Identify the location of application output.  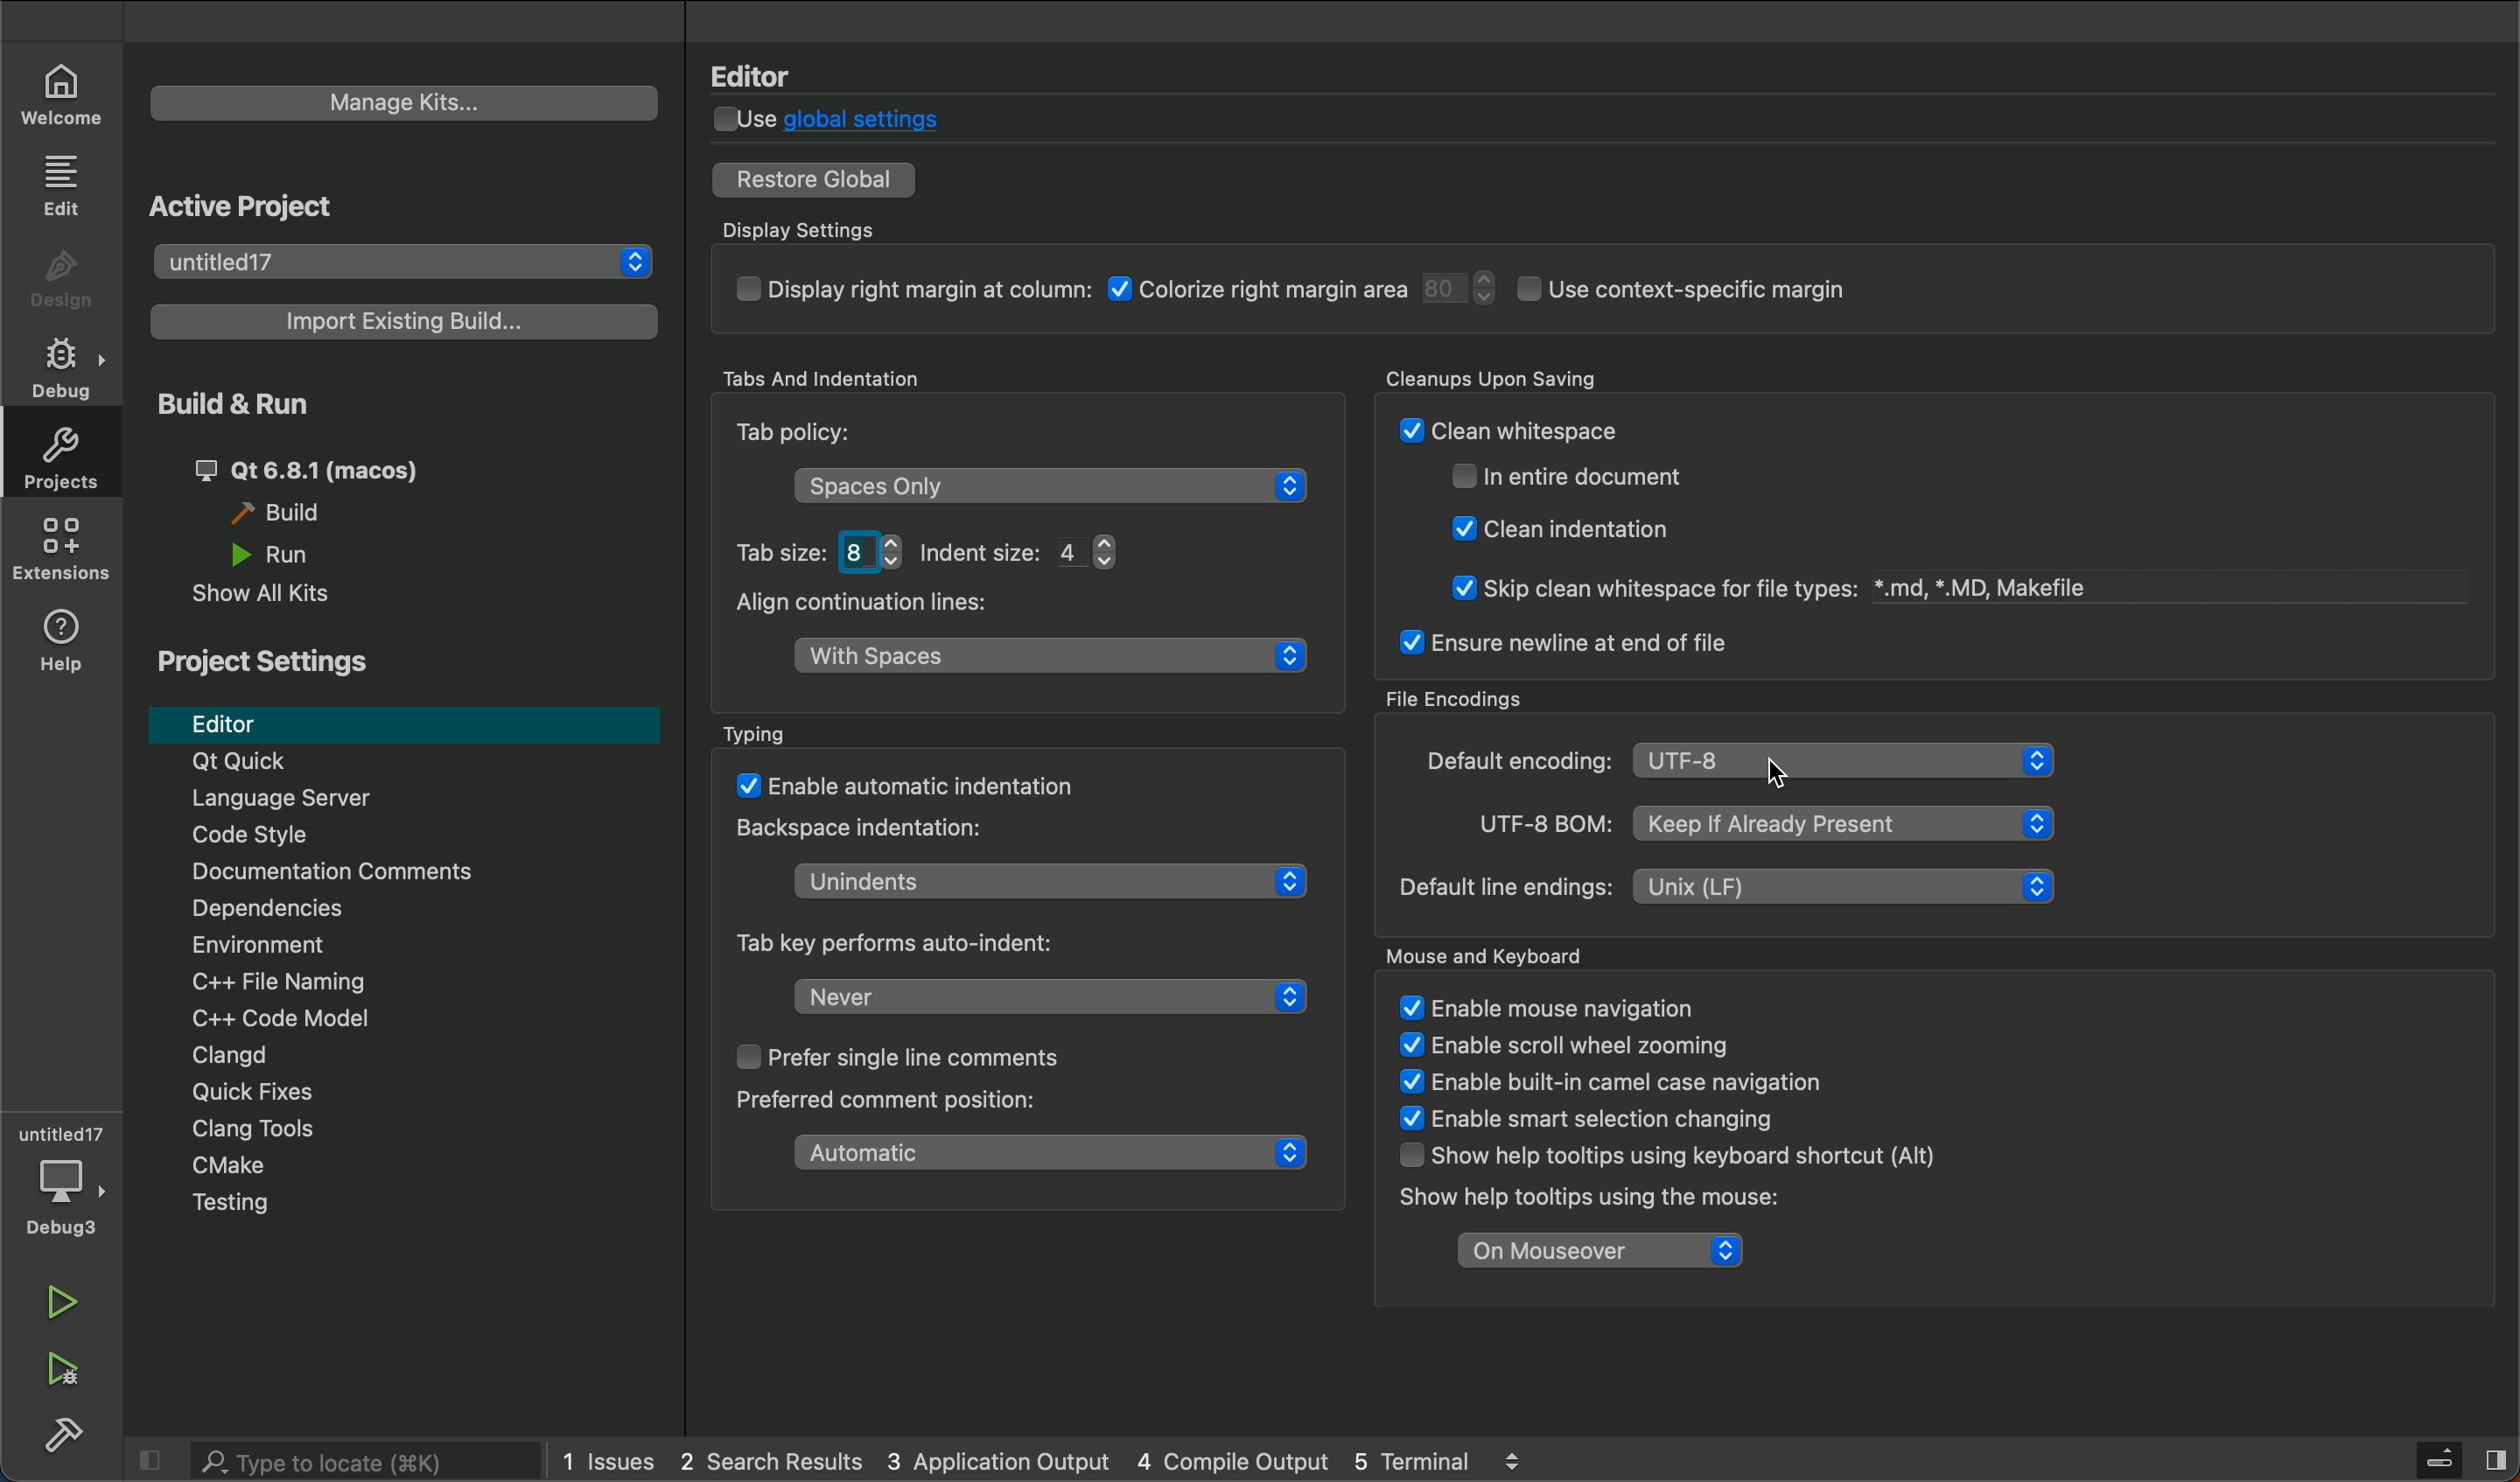
(998, 1457).